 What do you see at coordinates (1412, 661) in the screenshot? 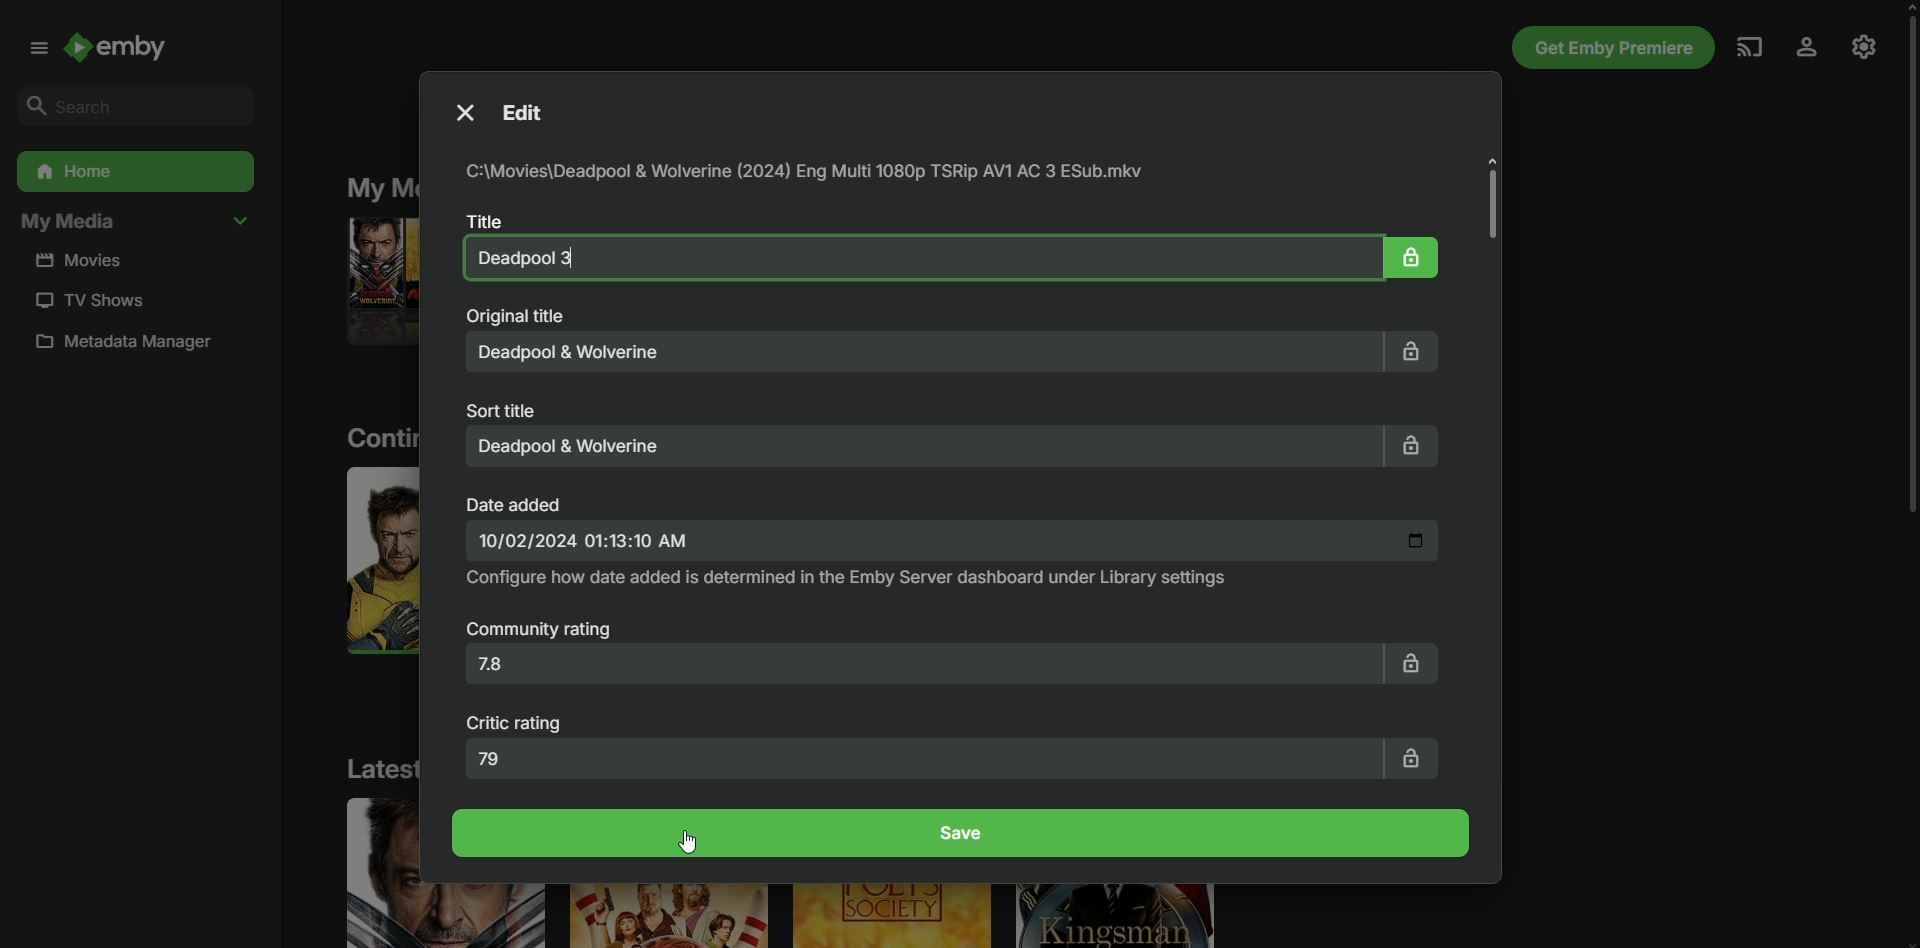
I see `Lock` at bounding box center [1412, 661].